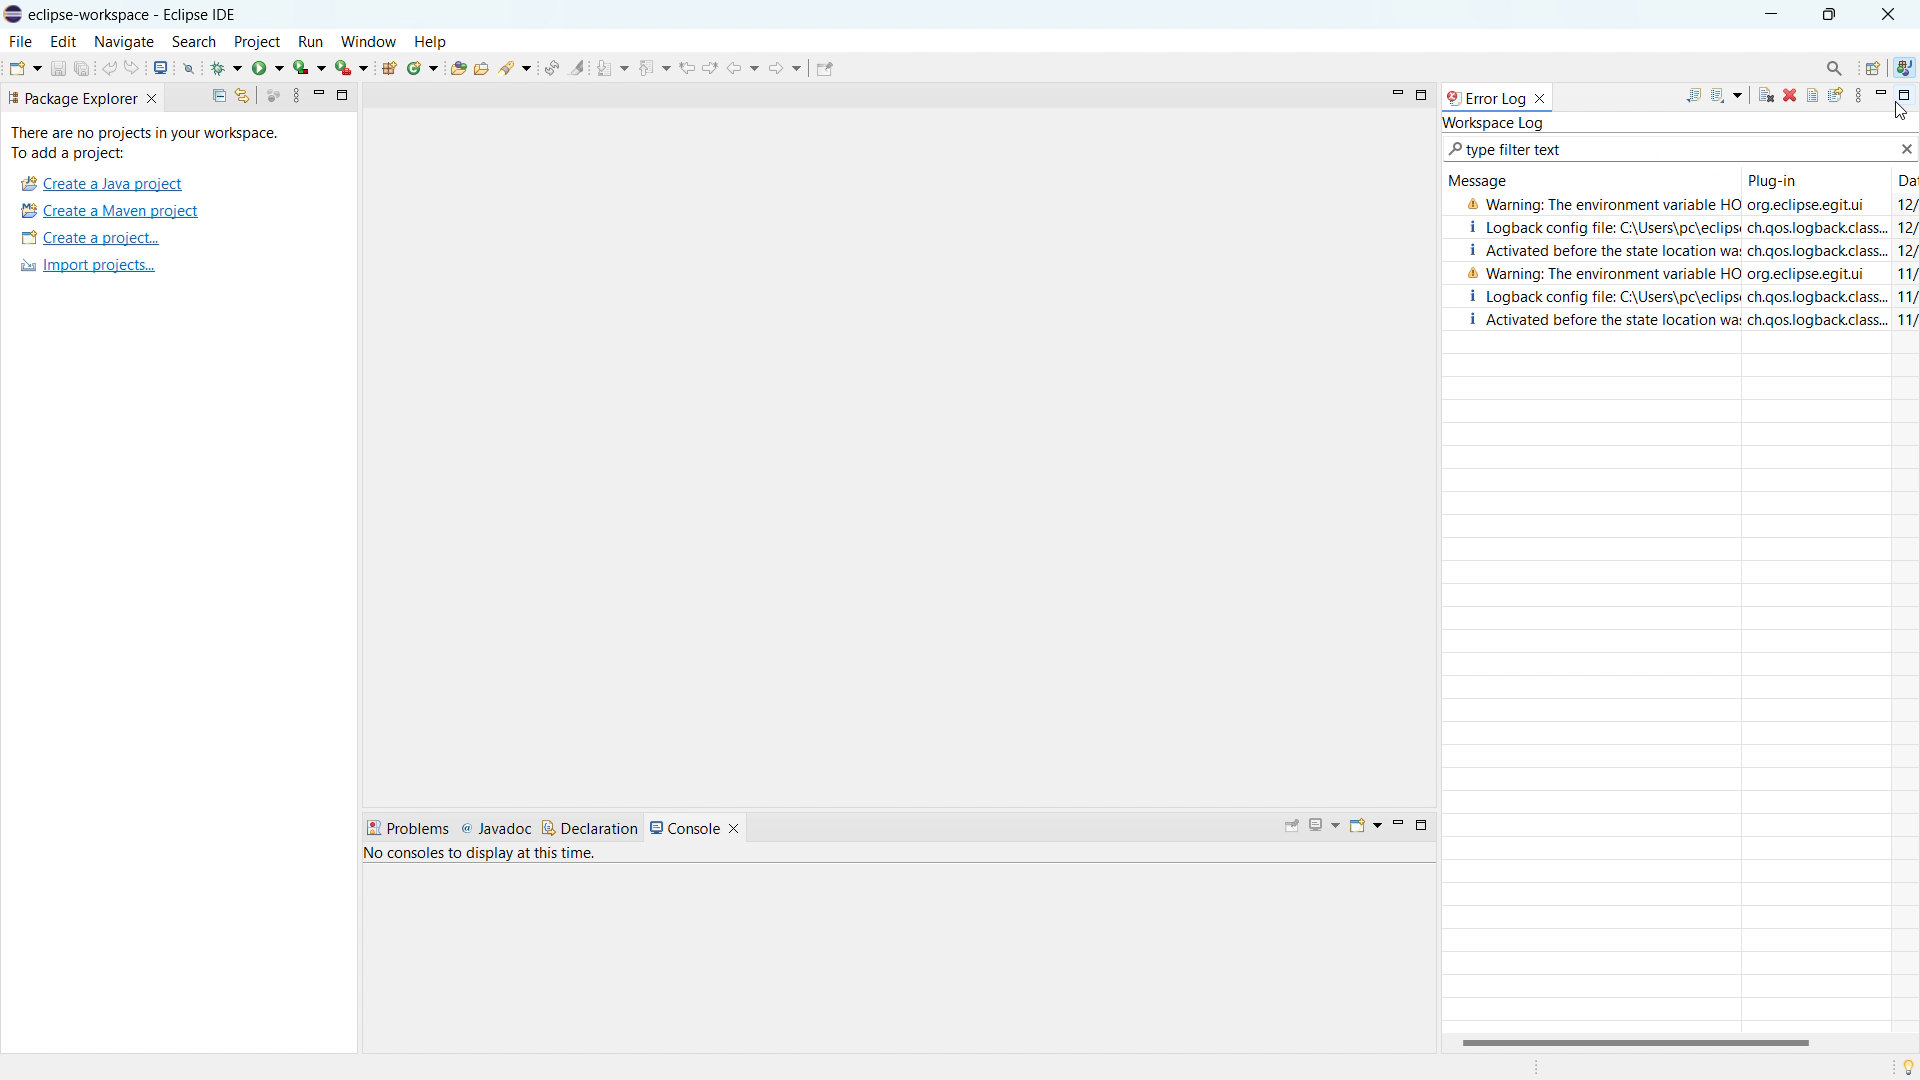  Describe the element at coordinates (613, 67) in the screenshot. I see `next annotation` at that location.